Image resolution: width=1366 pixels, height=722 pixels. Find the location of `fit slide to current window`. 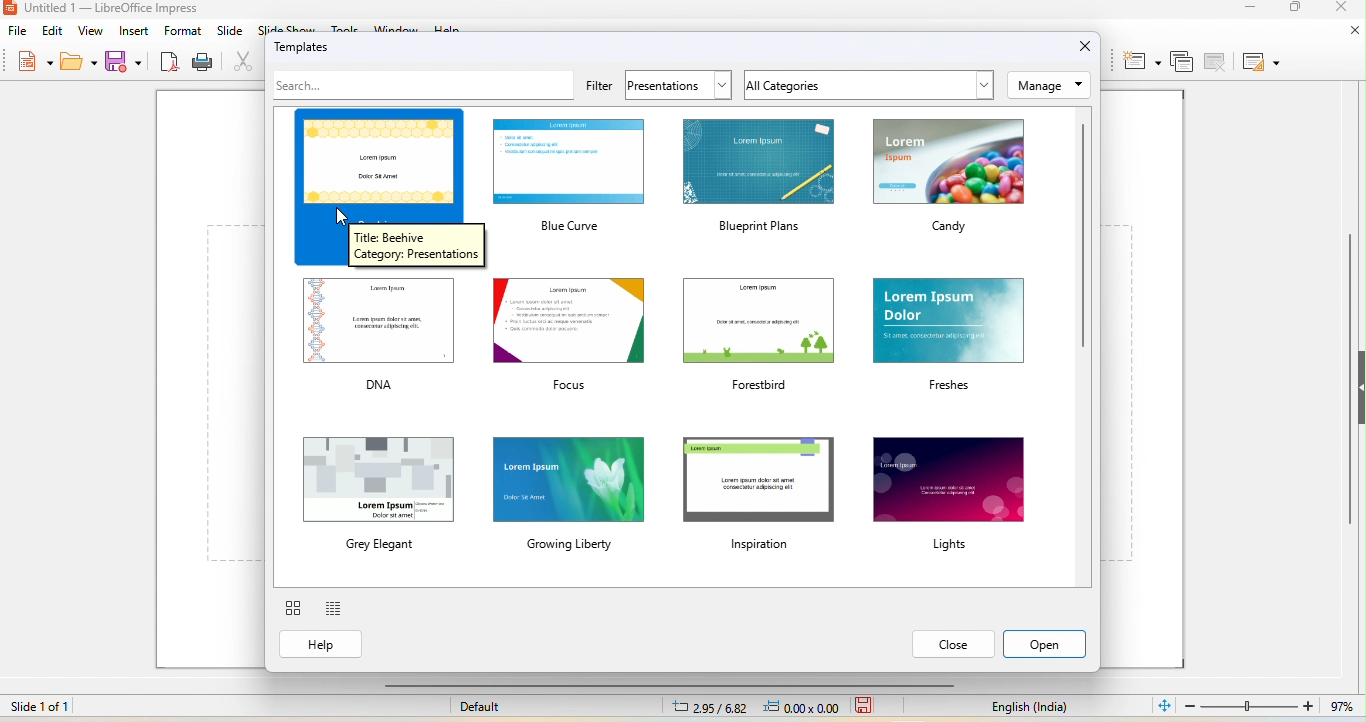

fit slide to current window is located at coordinates (1162, 705).